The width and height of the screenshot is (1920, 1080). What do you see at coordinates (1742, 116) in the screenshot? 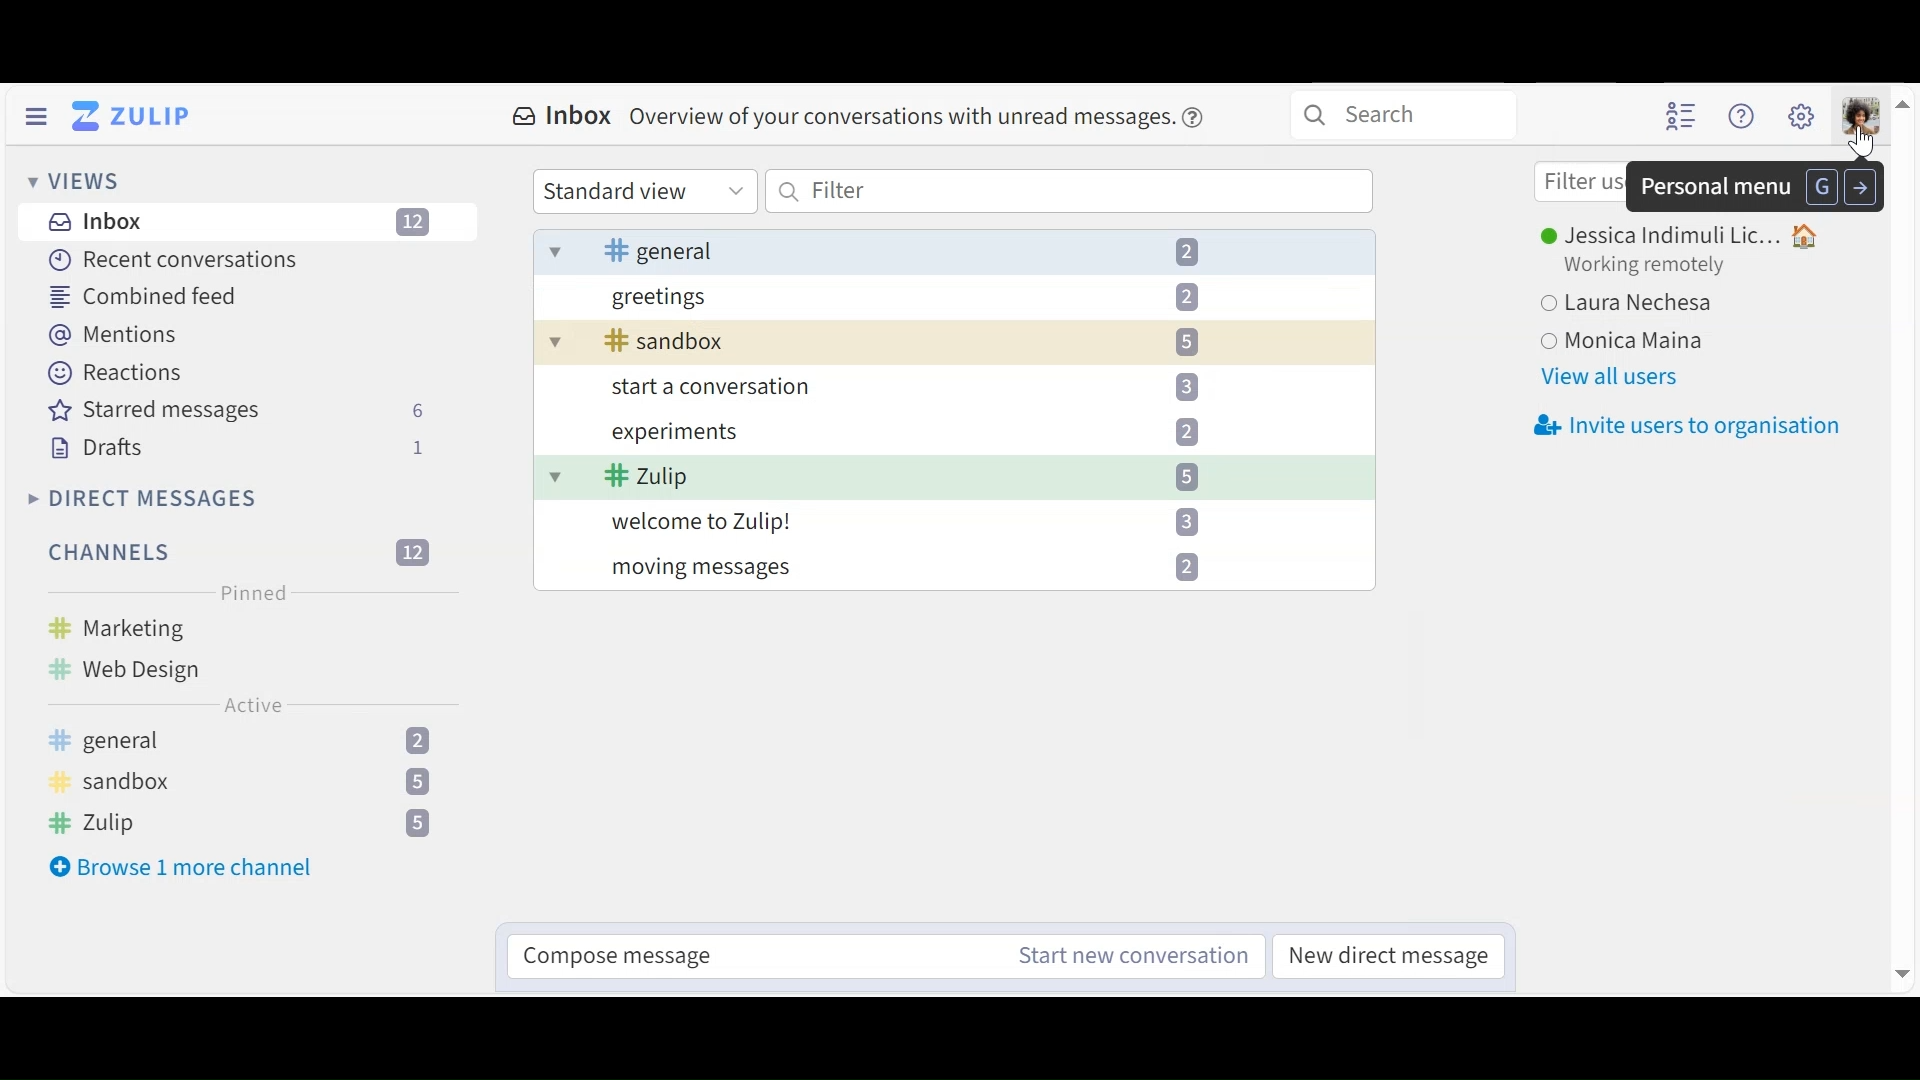
I see `Help menu` at bounding box center [1742, 116].